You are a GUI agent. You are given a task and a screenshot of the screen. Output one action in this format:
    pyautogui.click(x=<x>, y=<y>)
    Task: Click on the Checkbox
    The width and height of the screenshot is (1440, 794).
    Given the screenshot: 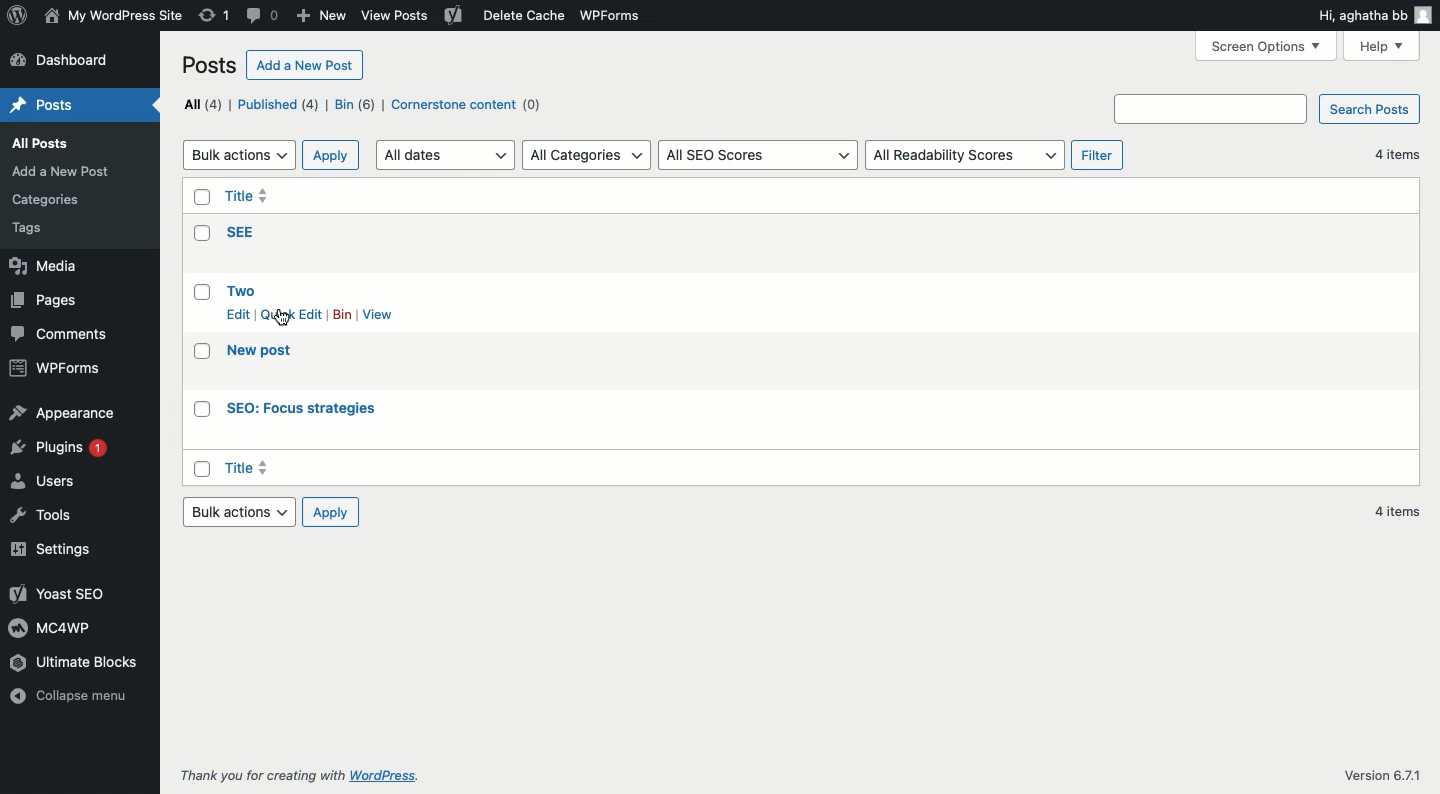 What is the action you would take?
    pyautogui.click(x=202, y=469)
    